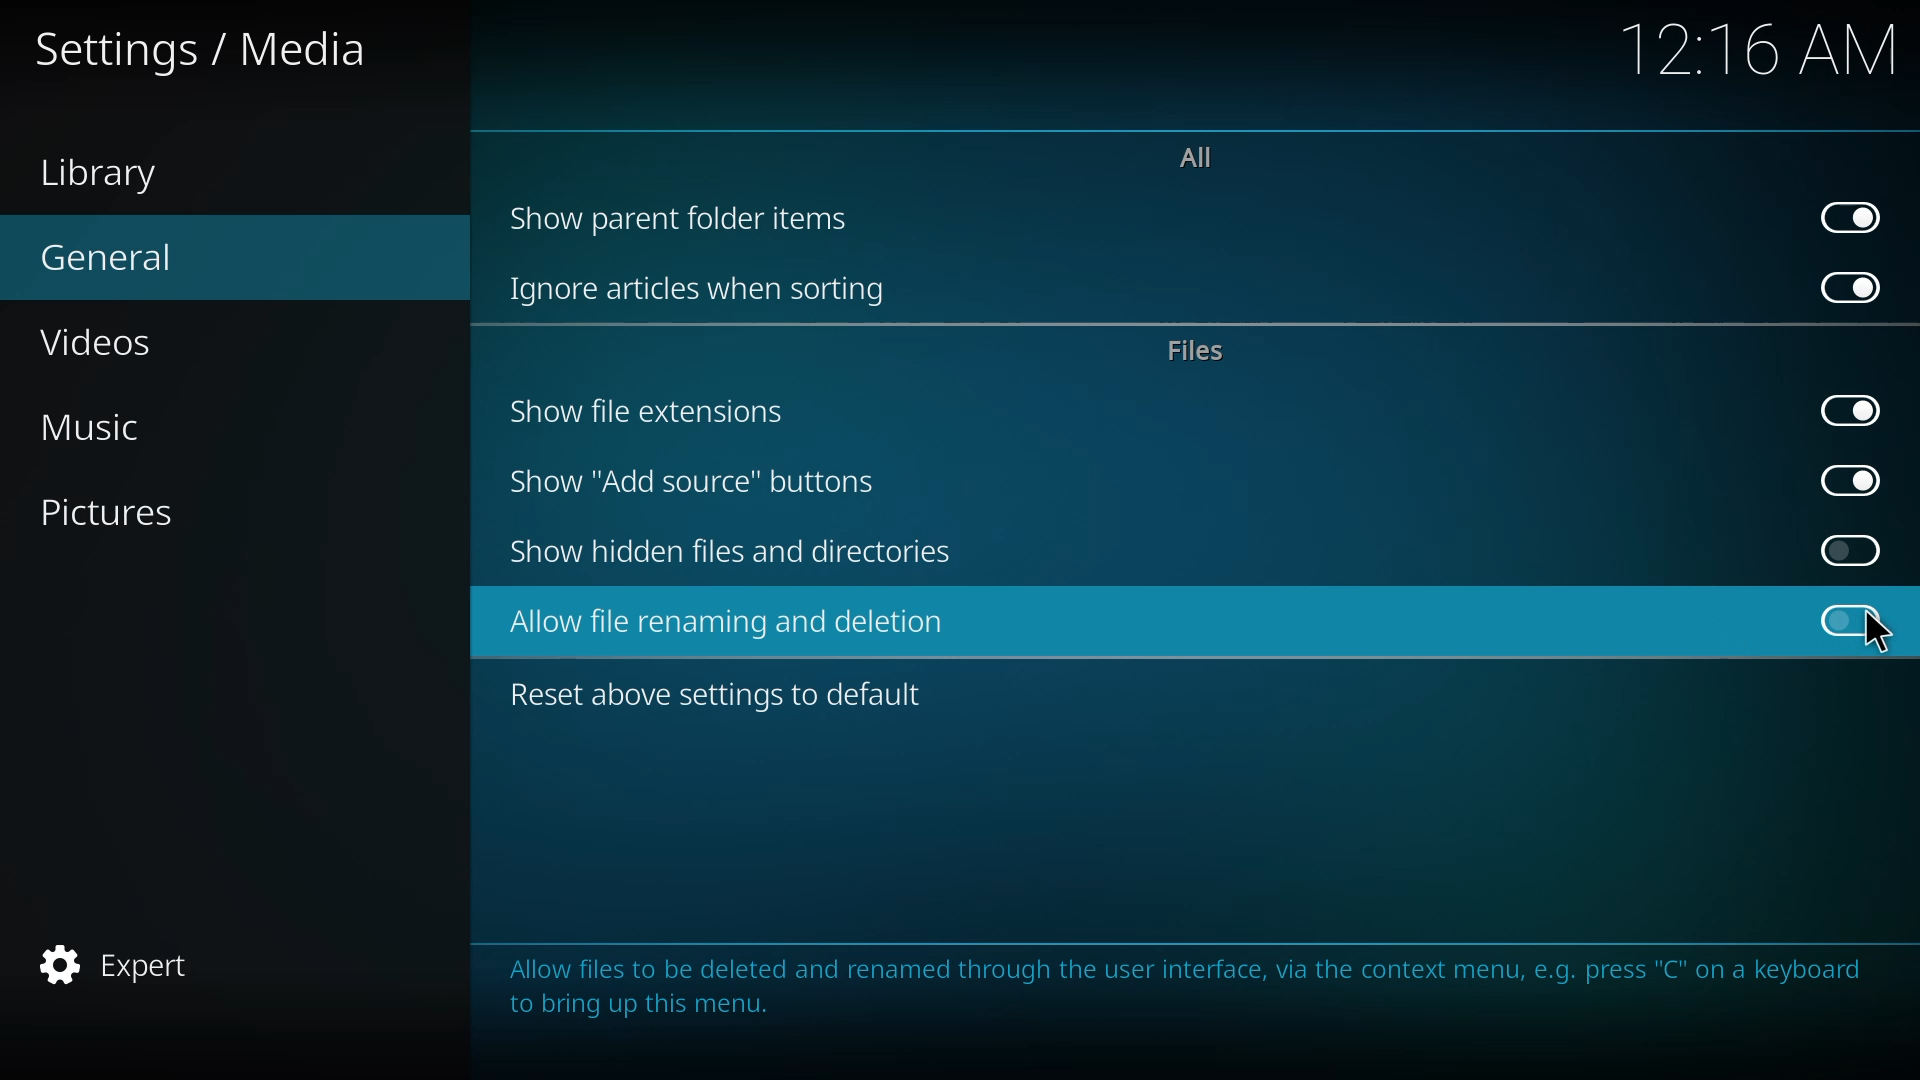 The height and width of the screenshot is (1080, 1920). What do you see at coordinates (102, 425) in the screenshot?
I see `music` at bounding box center [102, 425].